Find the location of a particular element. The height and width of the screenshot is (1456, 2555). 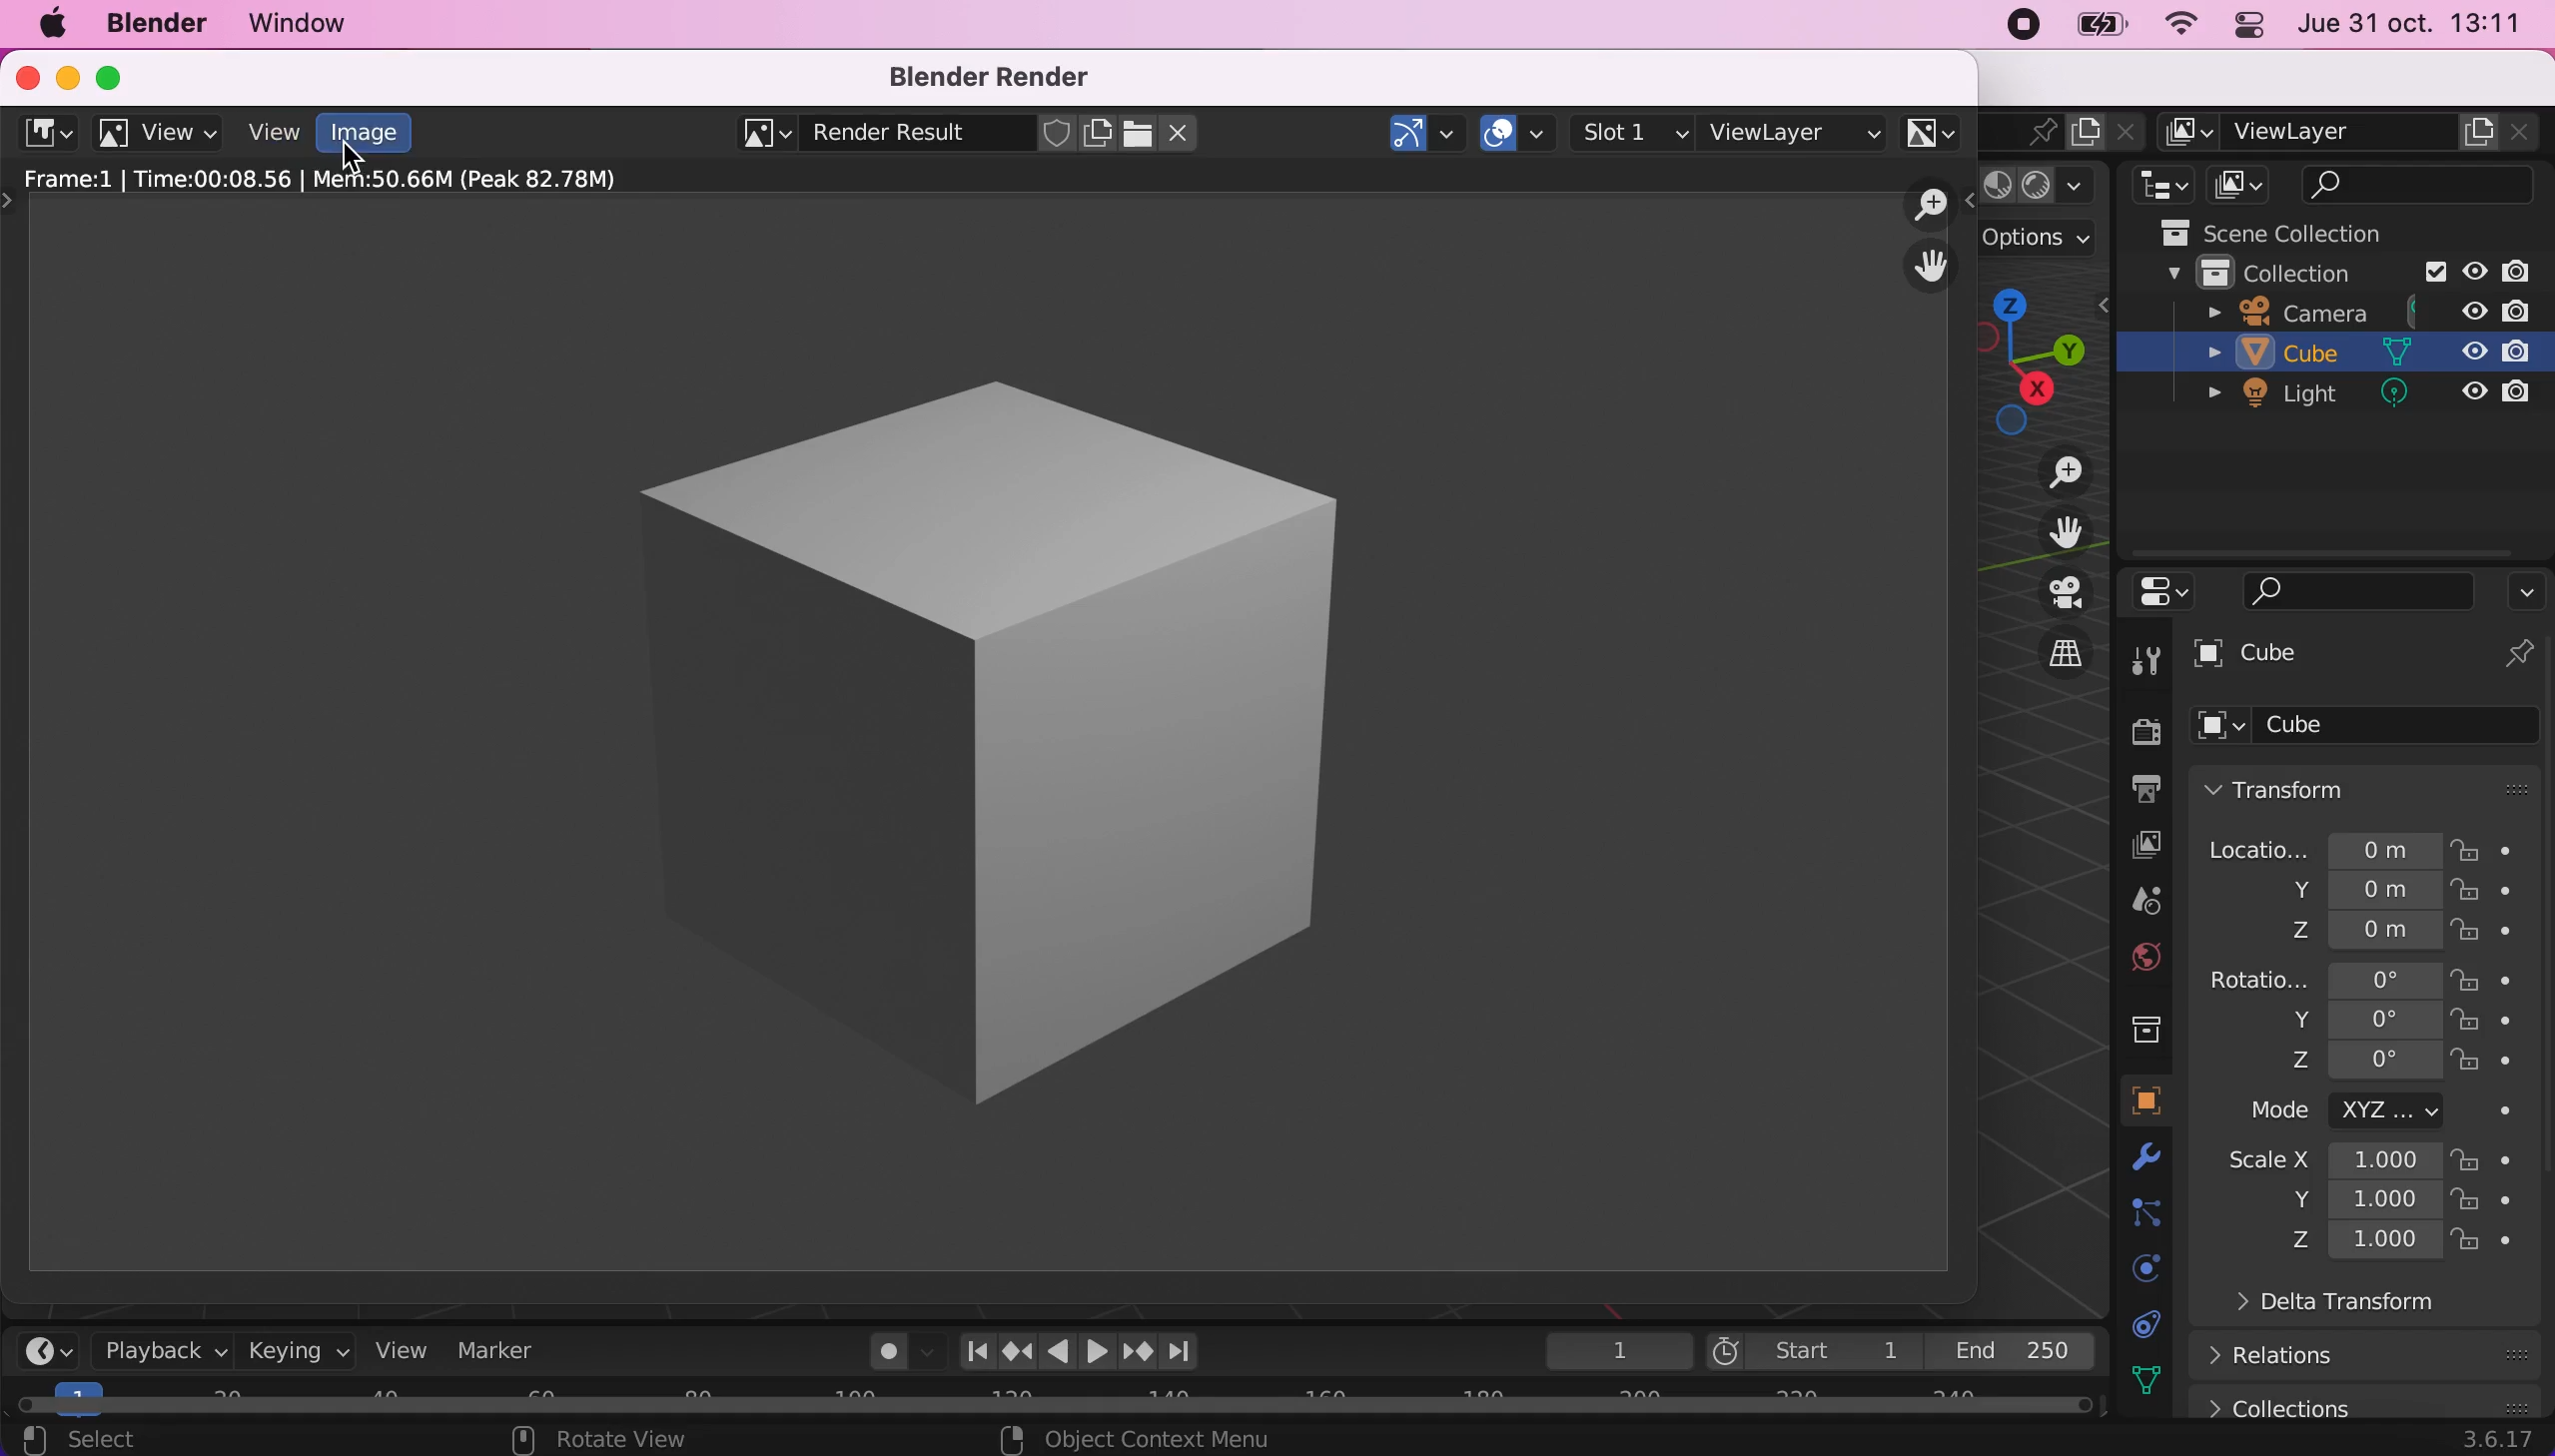

rotation y is located at coordinates (2343, 1022).